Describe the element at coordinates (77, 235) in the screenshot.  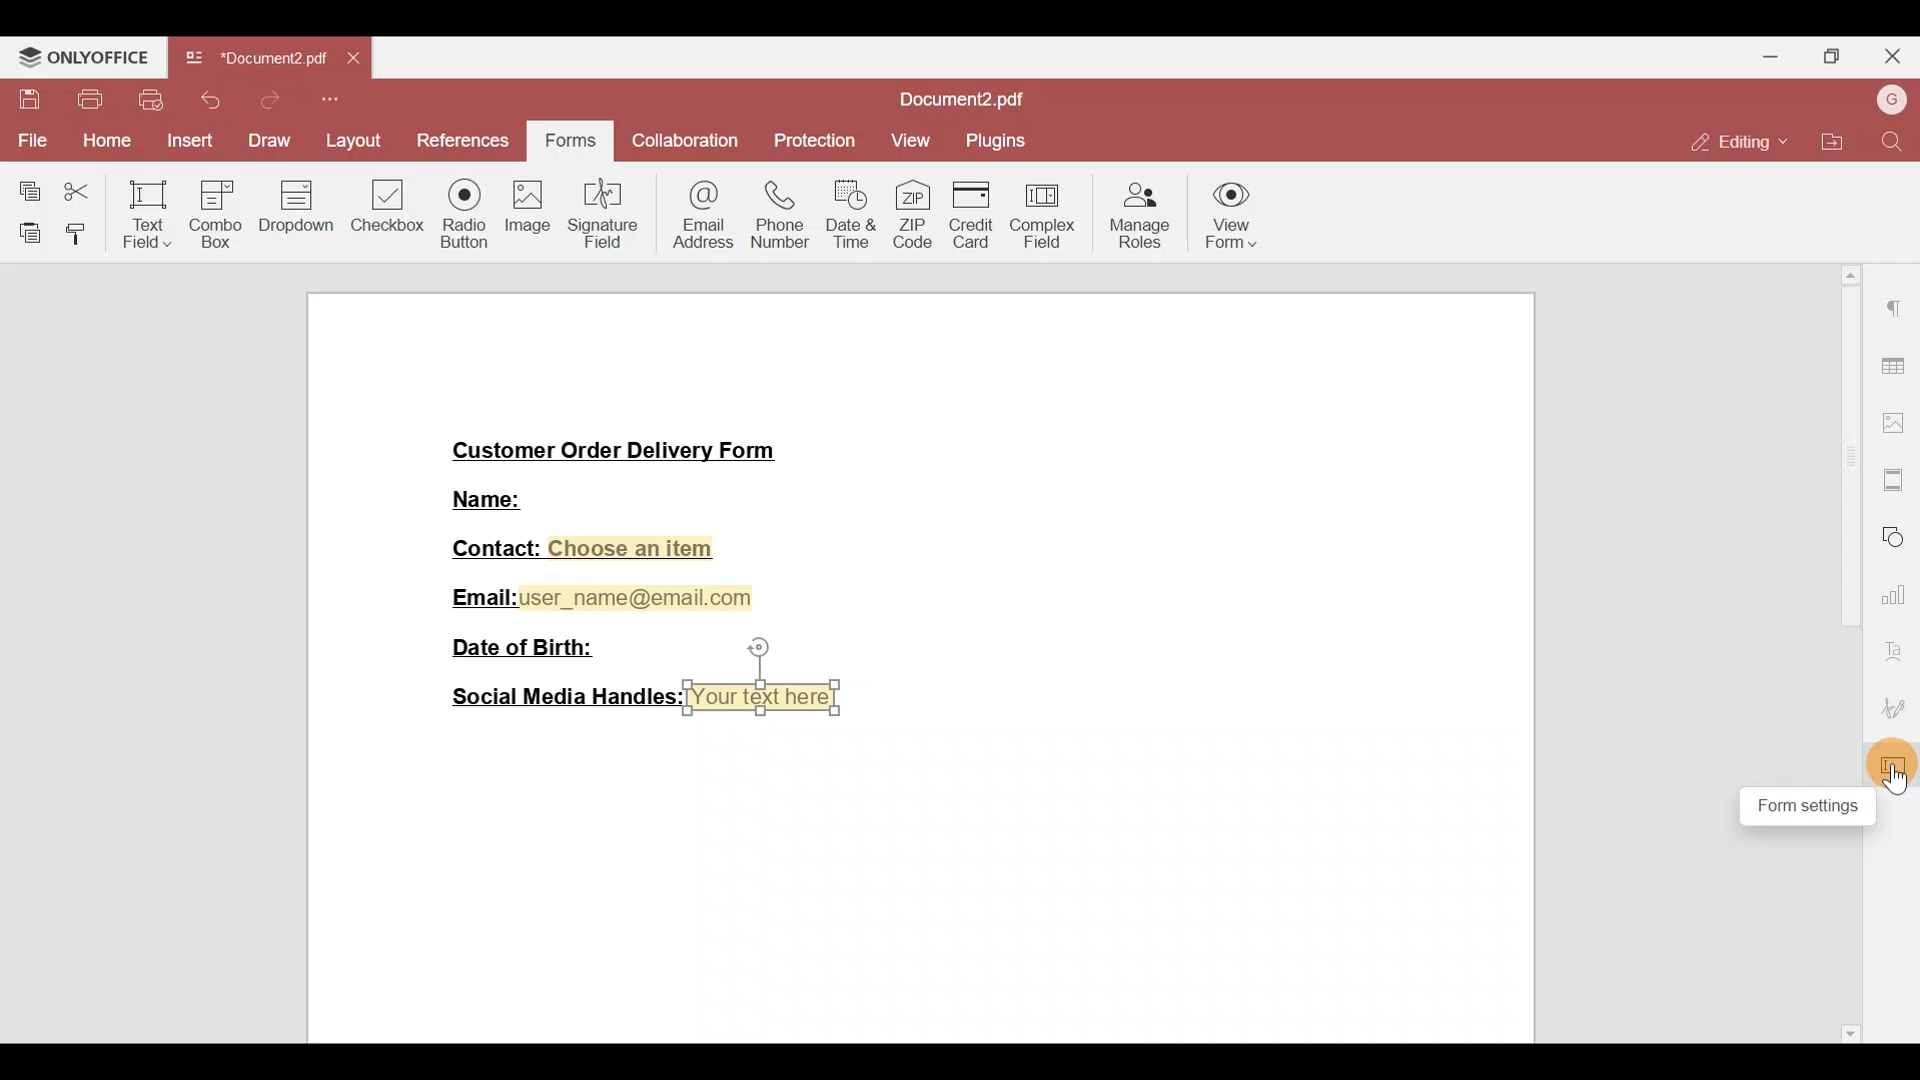
I see `Copy style` at that location.